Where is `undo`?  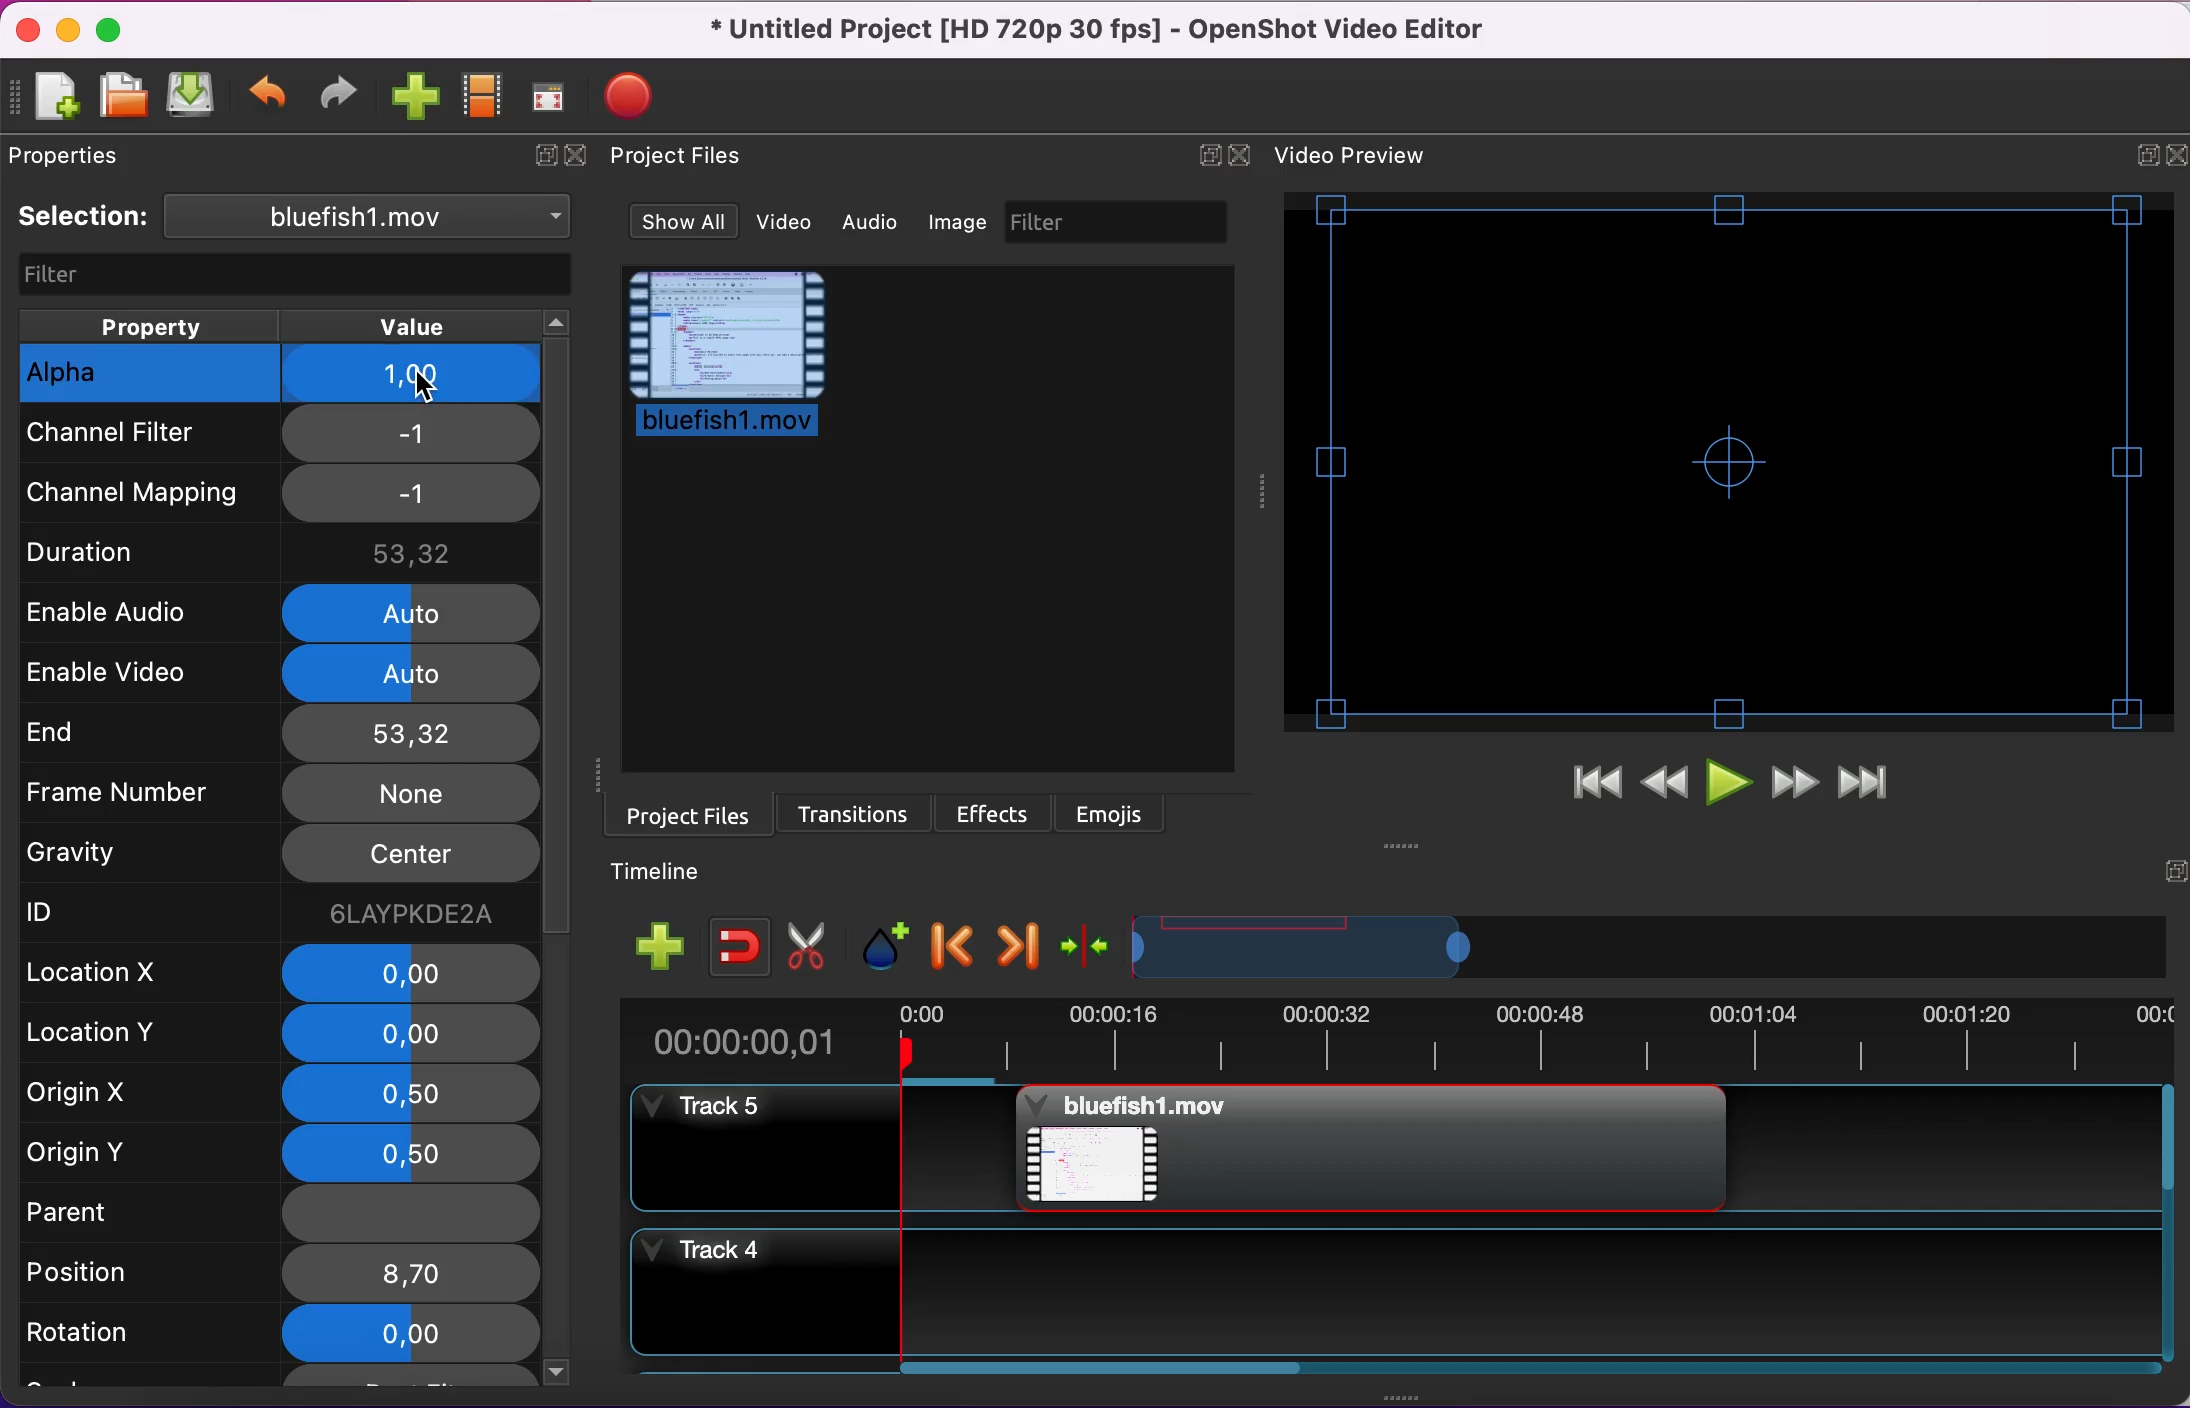
undo is located at coordinates (267, 101).